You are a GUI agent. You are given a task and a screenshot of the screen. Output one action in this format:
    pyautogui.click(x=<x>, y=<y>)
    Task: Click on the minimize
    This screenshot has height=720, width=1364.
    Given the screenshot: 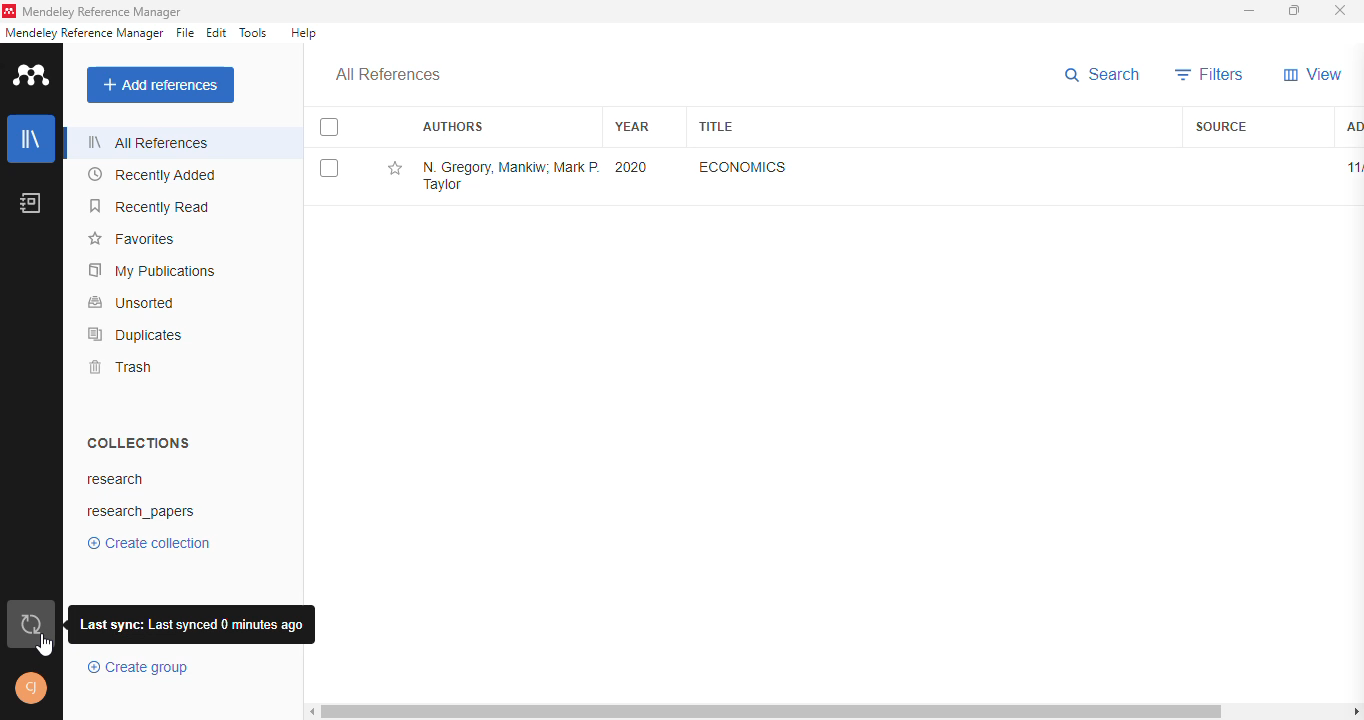 What is the action you would take?
    pyautogui.click(x=1250, y=11)
    